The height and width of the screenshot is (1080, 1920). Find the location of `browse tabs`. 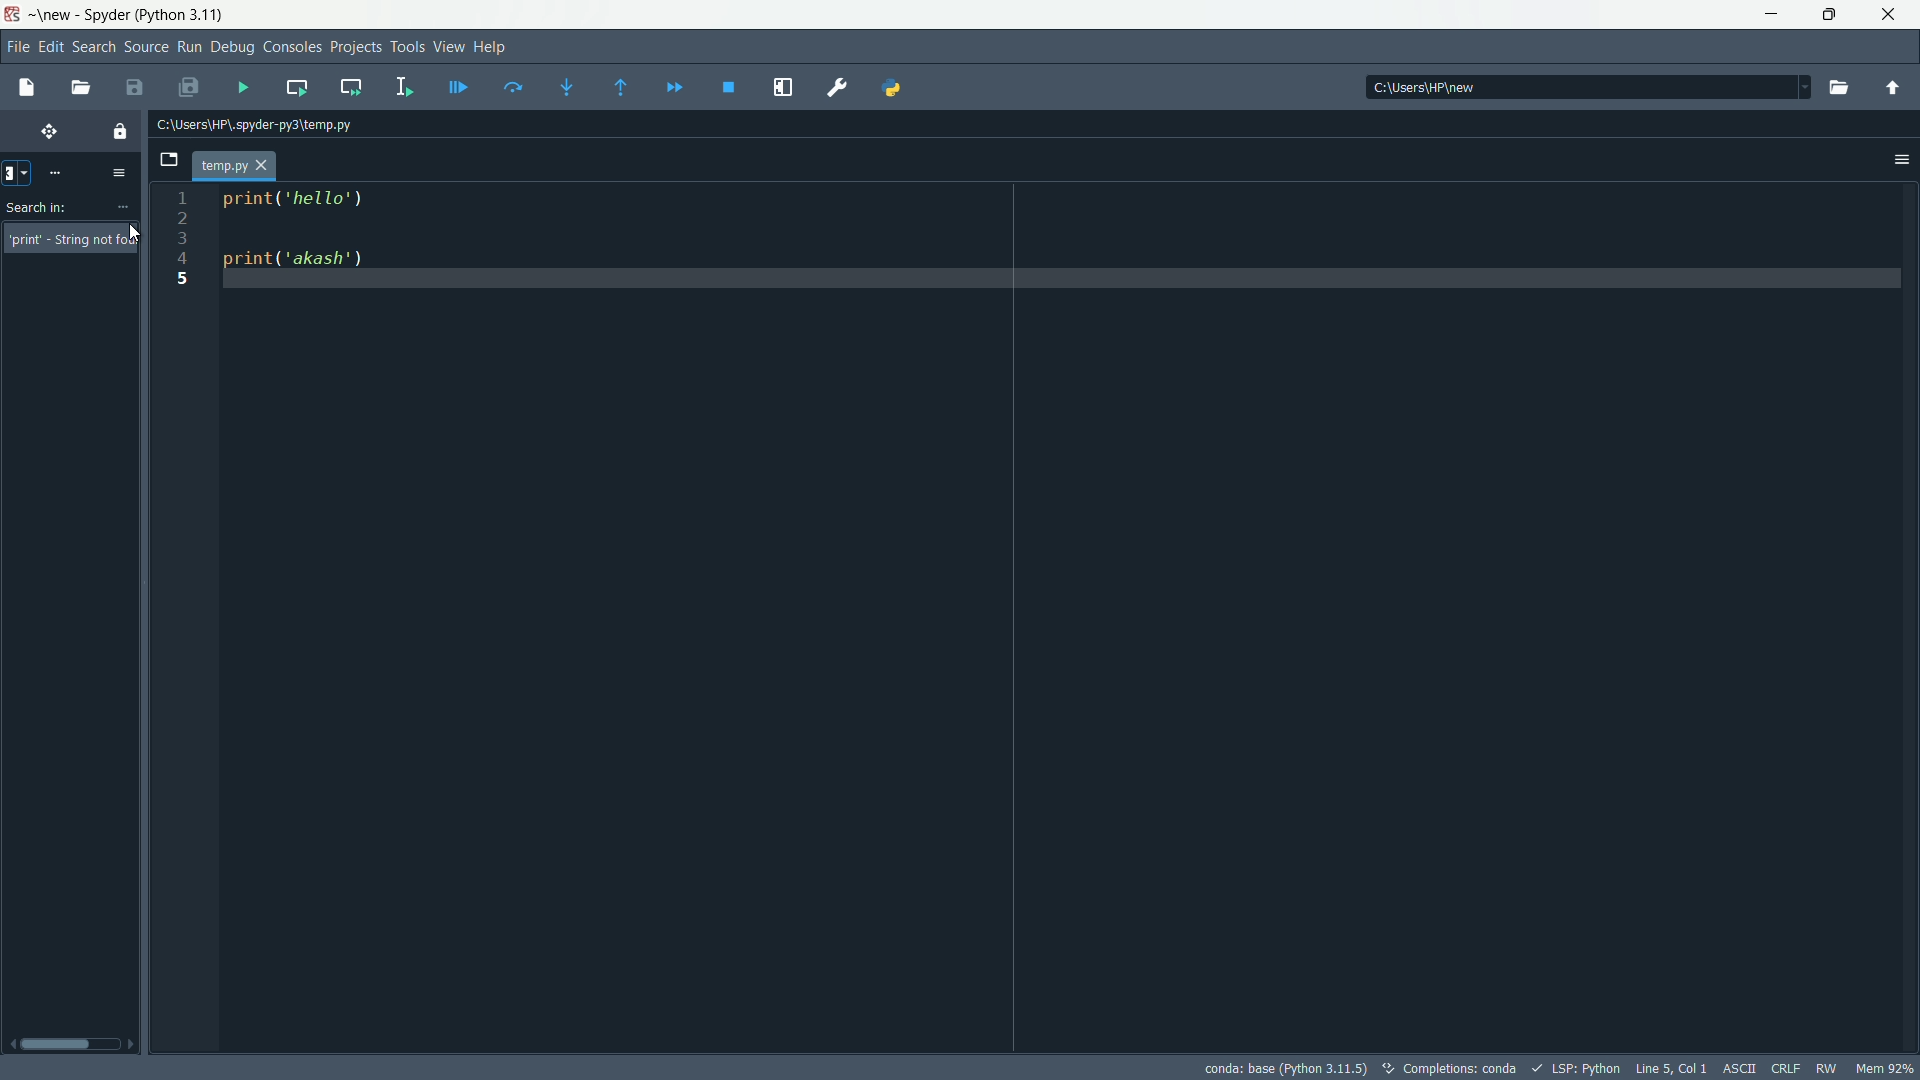

browse tabs is located at coordinates (170, 162).